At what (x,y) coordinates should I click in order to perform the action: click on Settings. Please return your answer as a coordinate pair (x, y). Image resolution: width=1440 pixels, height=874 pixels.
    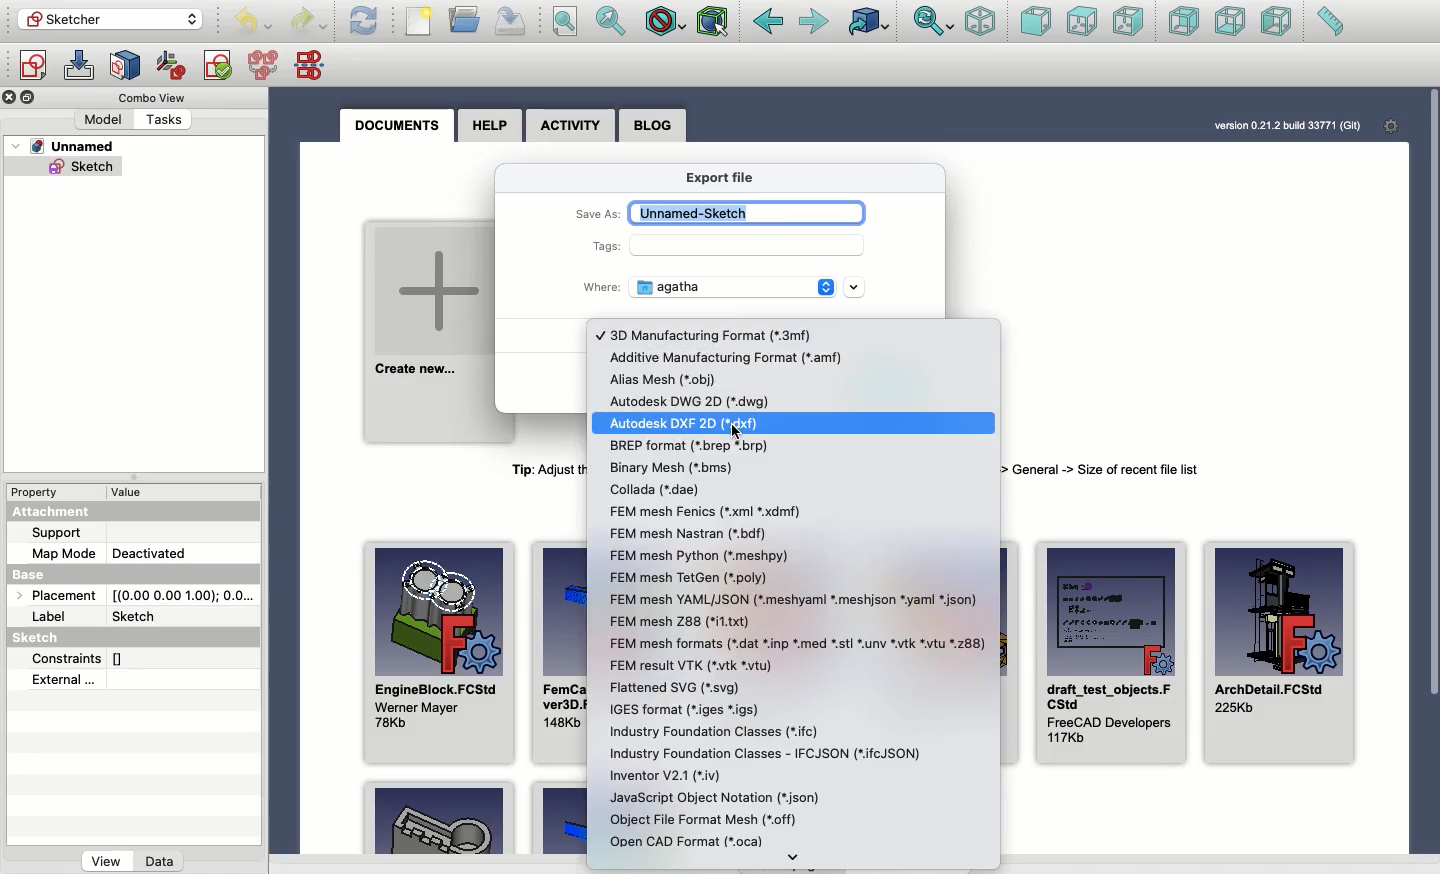
    Looking at the image, I should click on (1391, 127).